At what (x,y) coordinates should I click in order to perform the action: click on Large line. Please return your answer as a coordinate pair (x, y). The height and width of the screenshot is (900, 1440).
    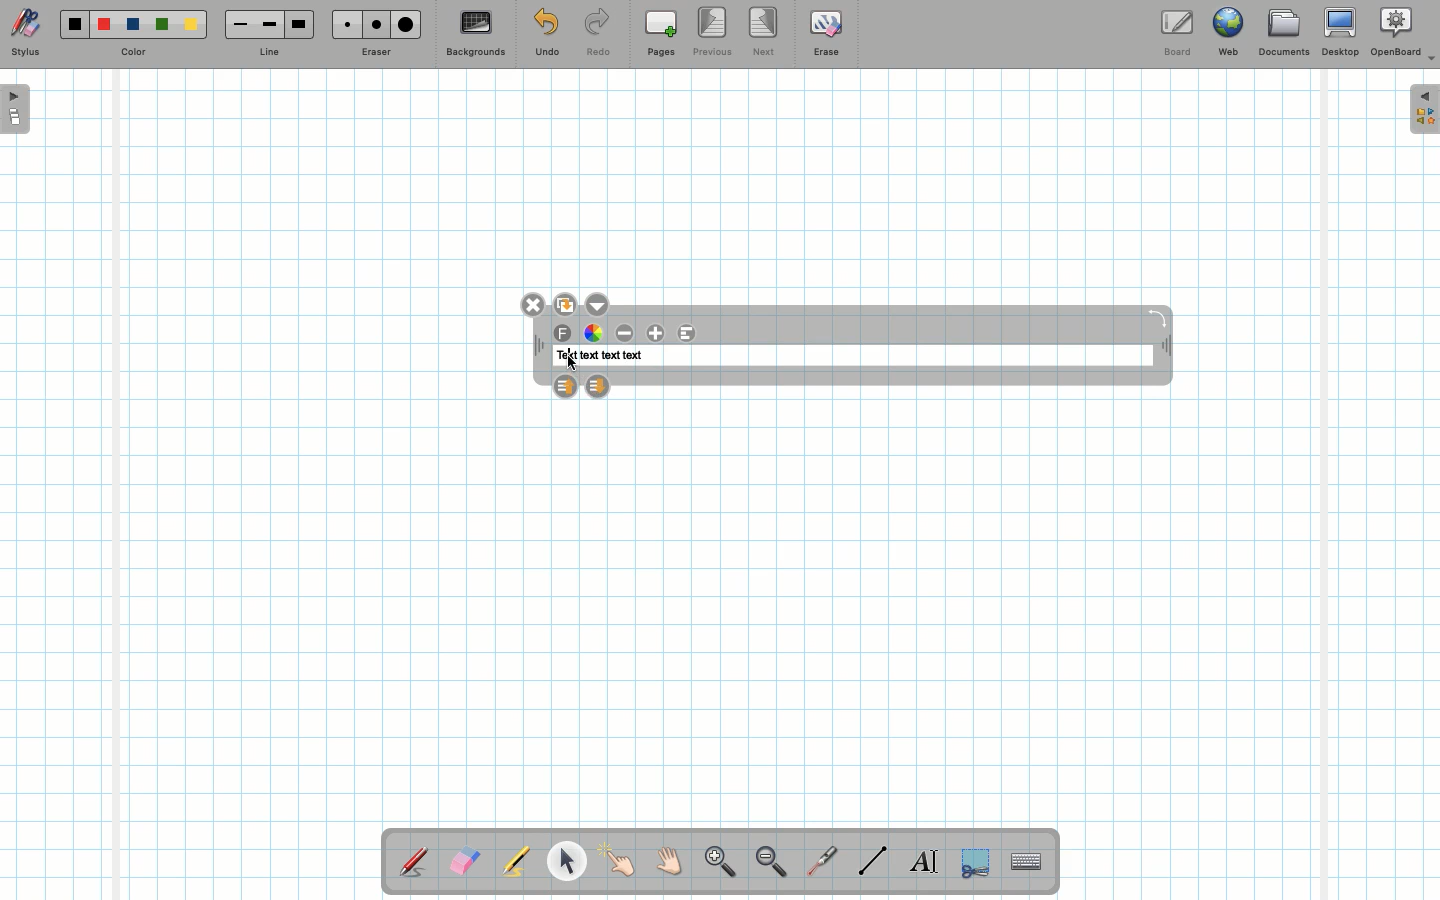
    Looking at the image, I should click on (300, 24).